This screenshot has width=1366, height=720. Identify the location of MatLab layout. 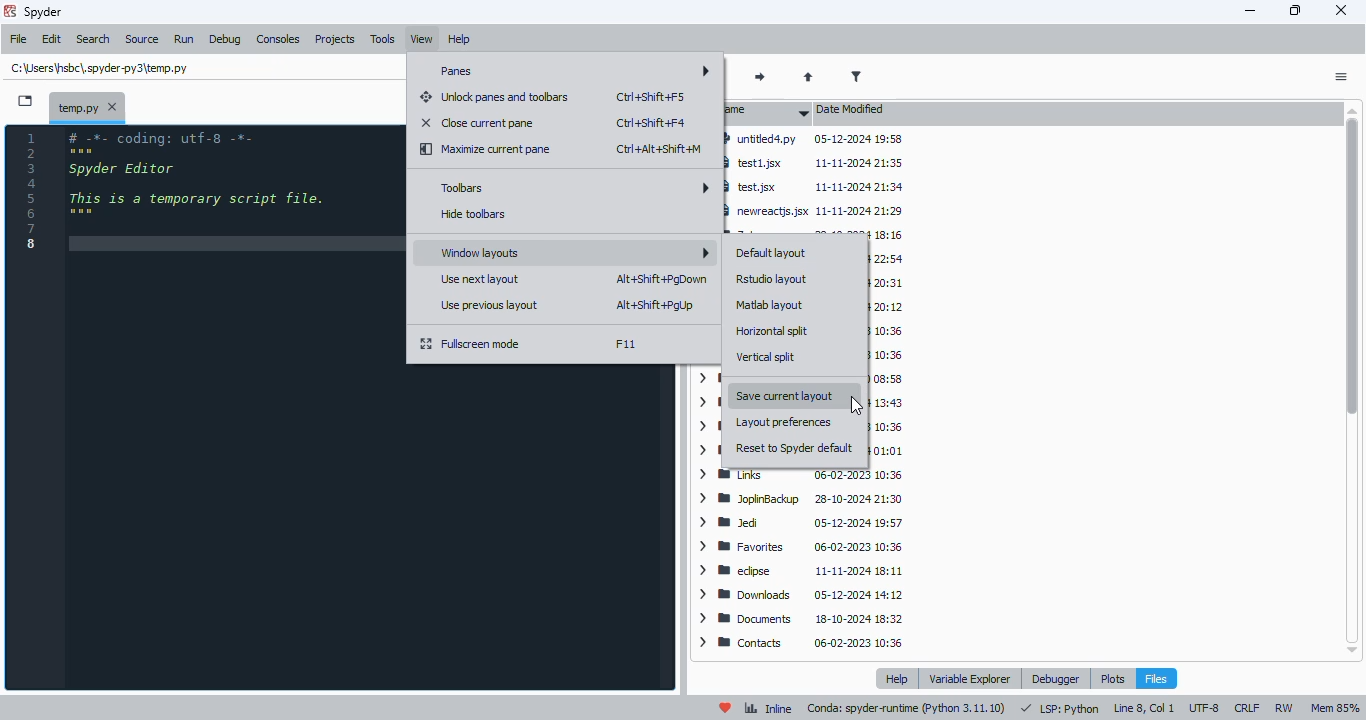
(770, 305).